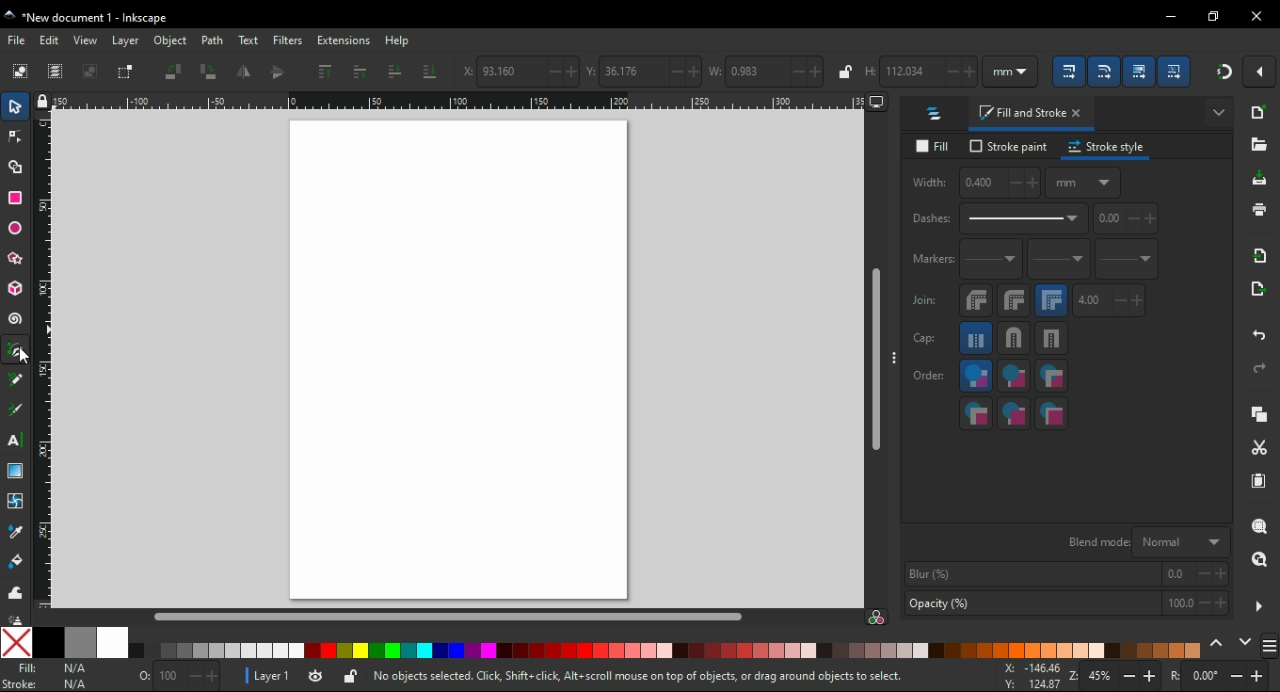 The height and width of the screenshot is (692, 1280). What do you see at coordinates (359, 71) in the screenshot?
I see `raise` at bounding box center [359, 71].